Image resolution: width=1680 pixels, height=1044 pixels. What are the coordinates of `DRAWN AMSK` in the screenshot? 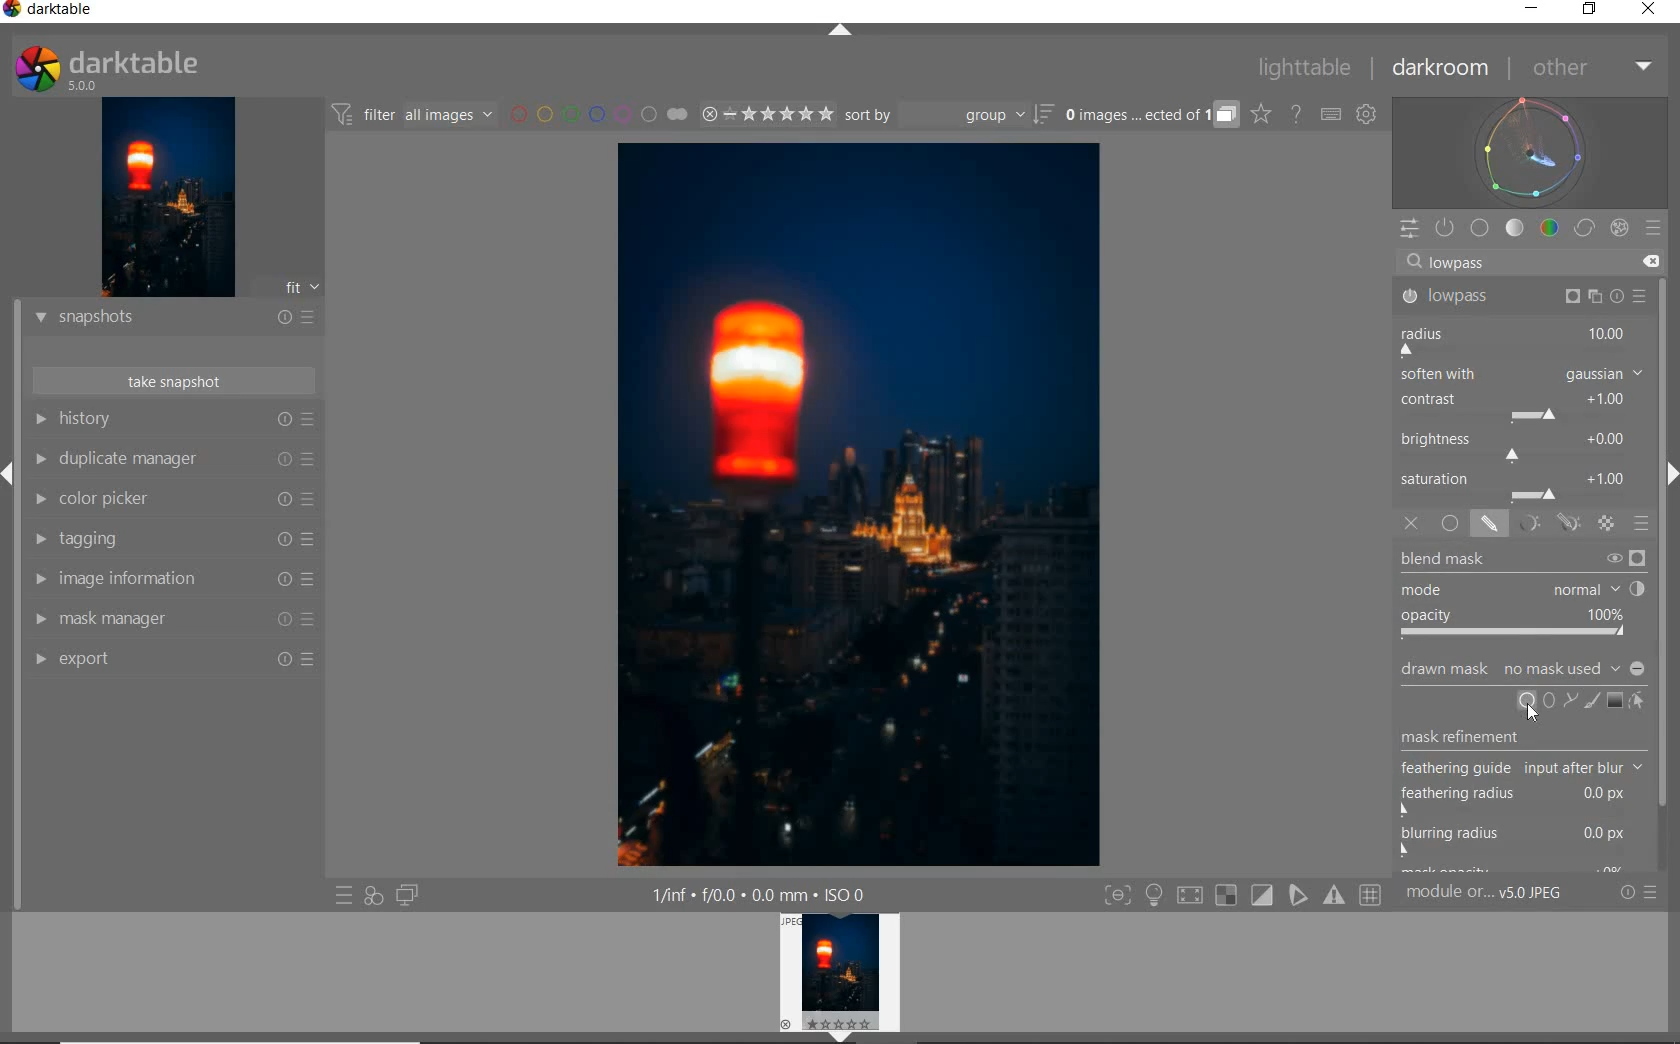 It's located at (1521, 666).